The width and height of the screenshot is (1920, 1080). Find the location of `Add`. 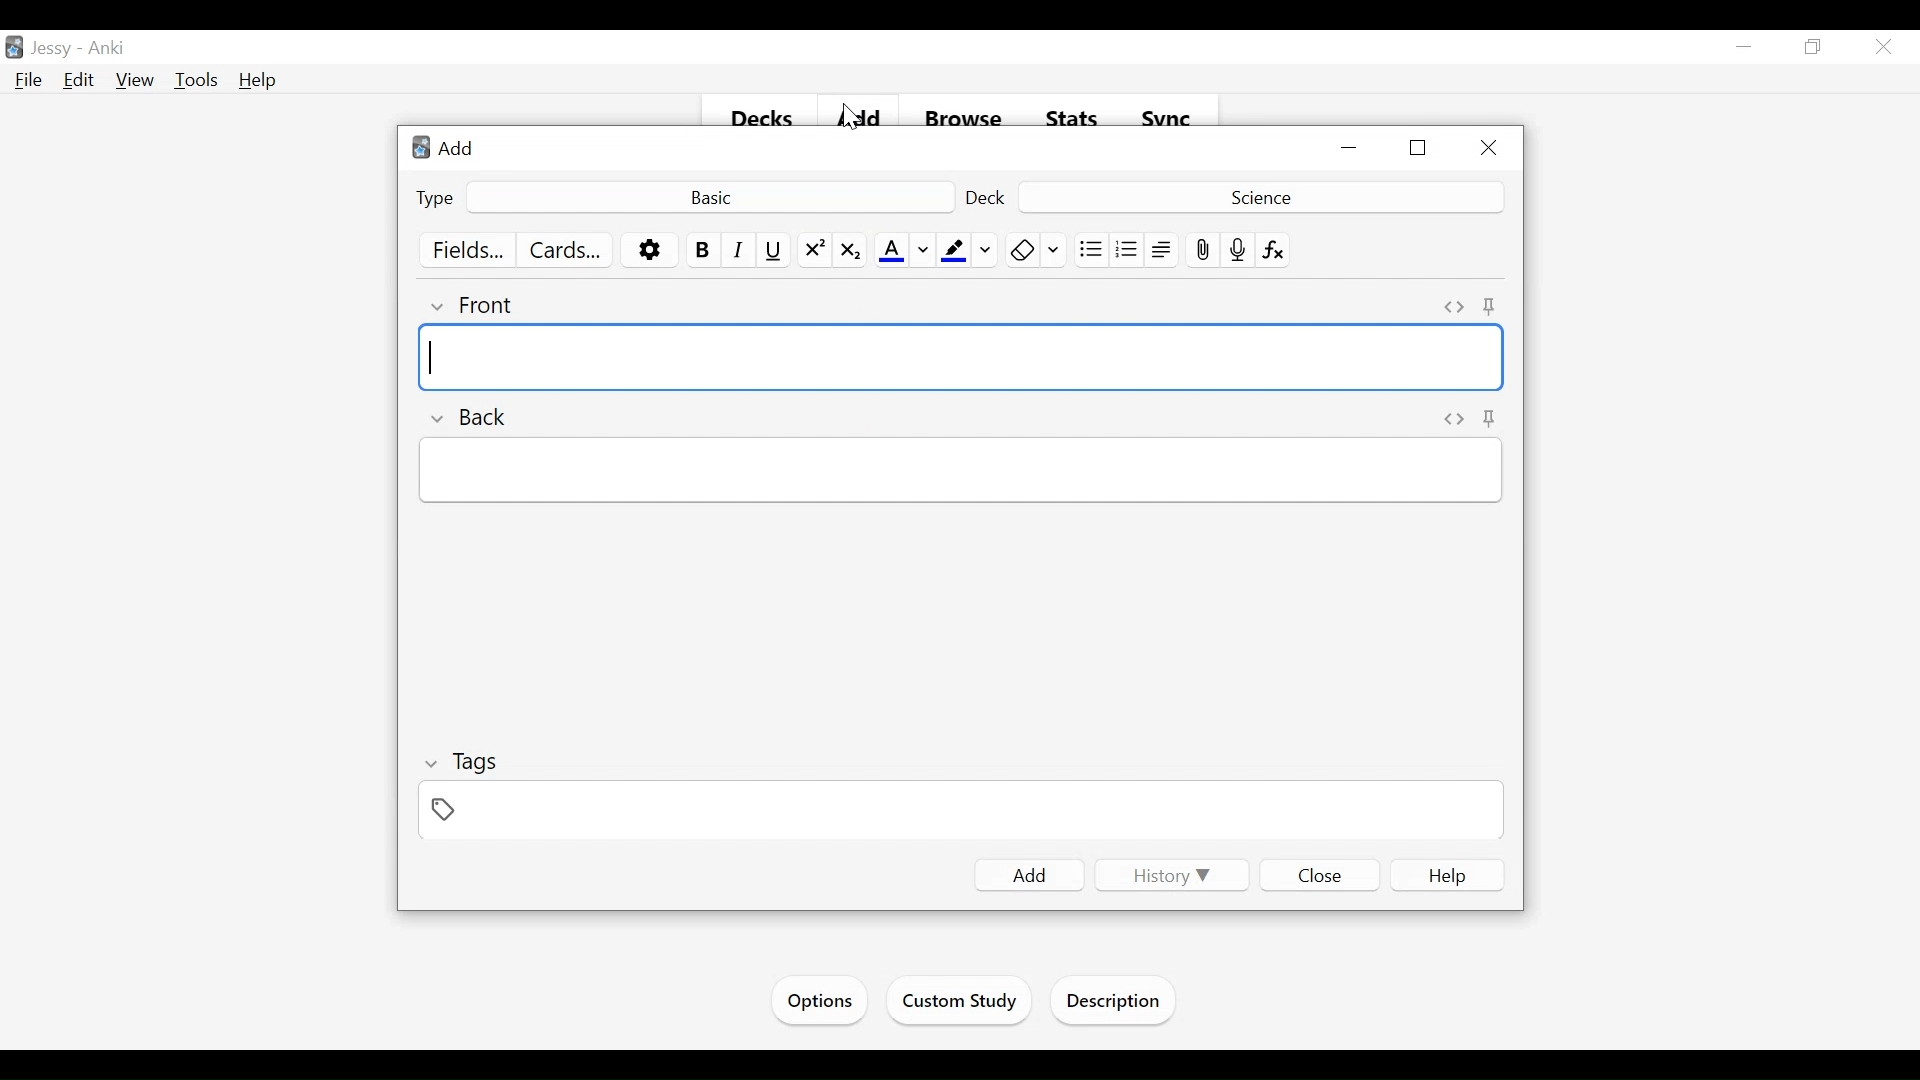

Add is located at coordinates (863, 120).